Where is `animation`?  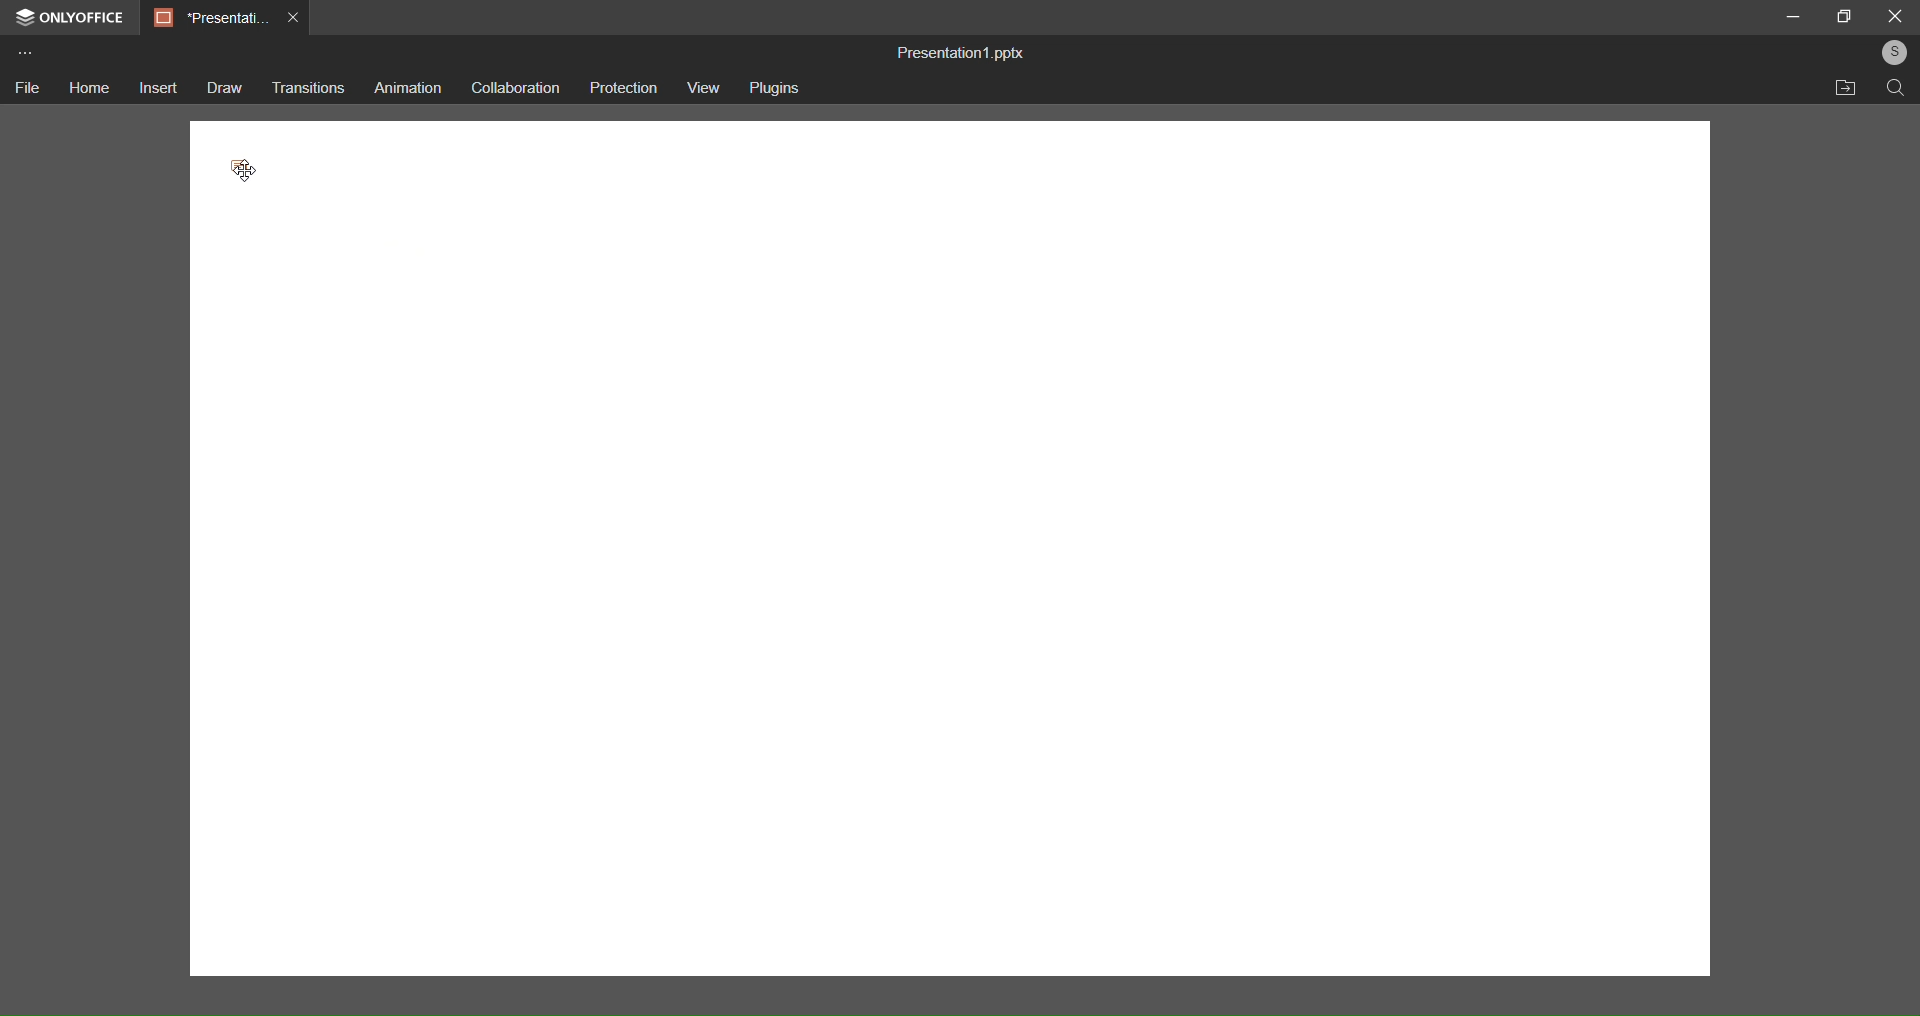 animation is located at coordinates (403, 85).